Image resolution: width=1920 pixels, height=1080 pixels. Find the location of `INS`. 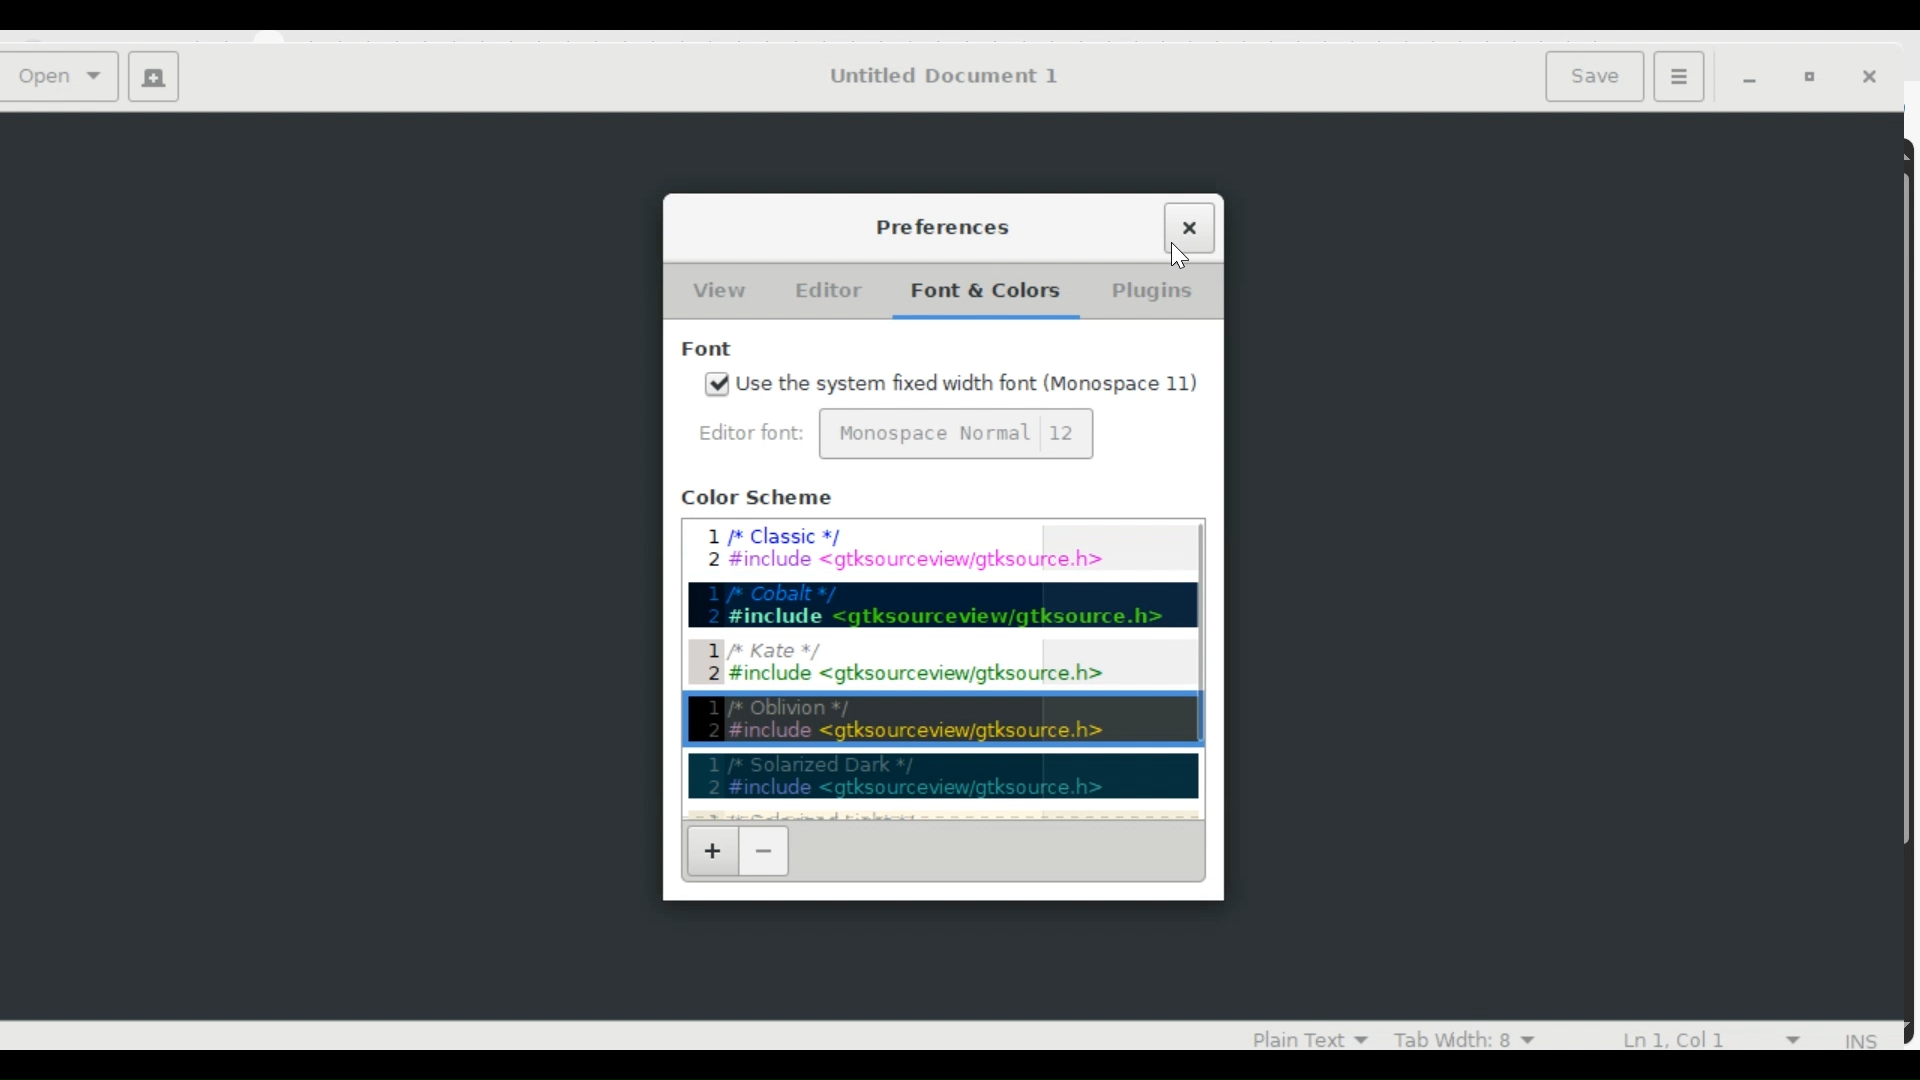

INS is located at coordinates (1863, 1041).